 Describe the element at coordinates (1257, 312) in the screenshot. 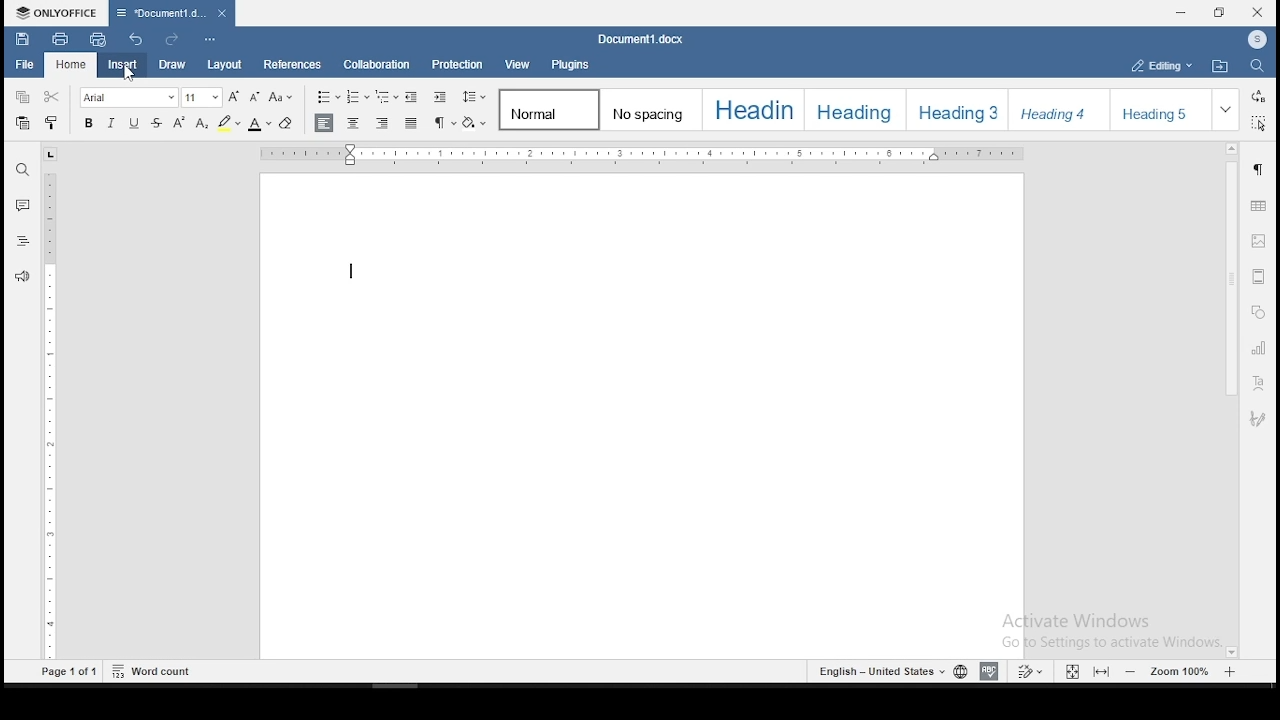

I see `shapes settings` at that location.